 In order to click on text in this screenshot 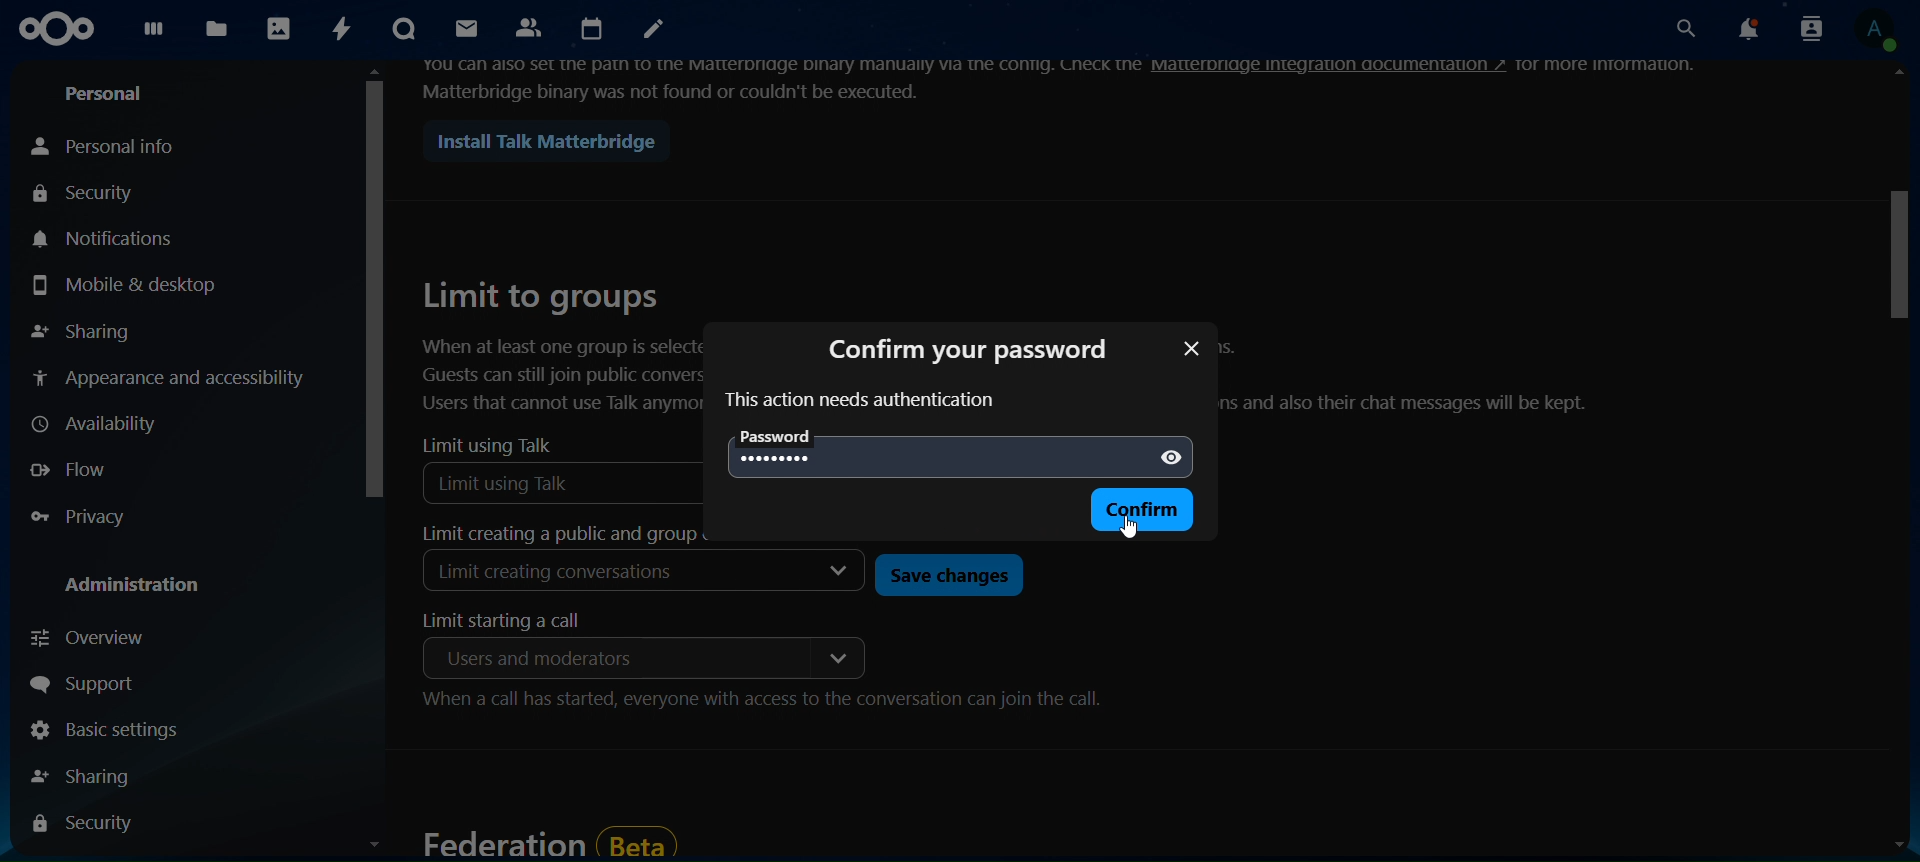, I will do `click(1616, 65)`.